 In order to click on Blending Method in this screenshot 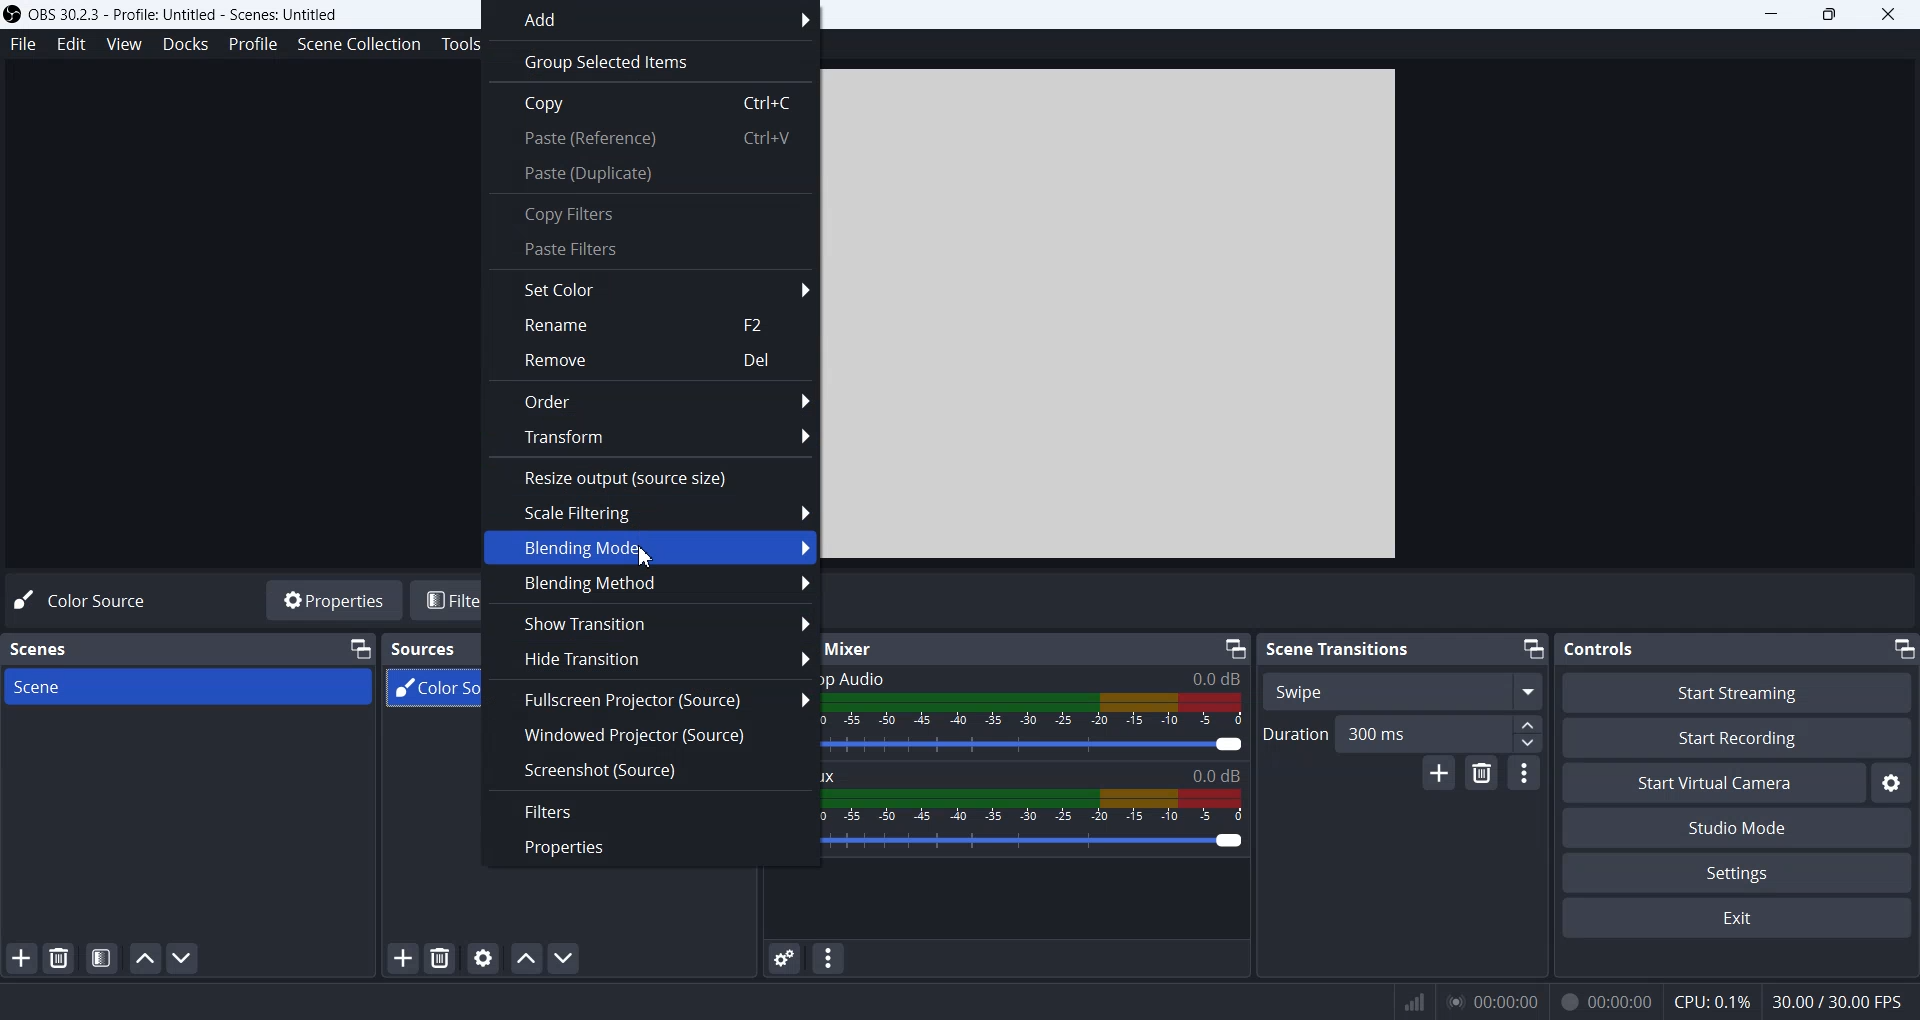, I will do `click(650, 585)`.